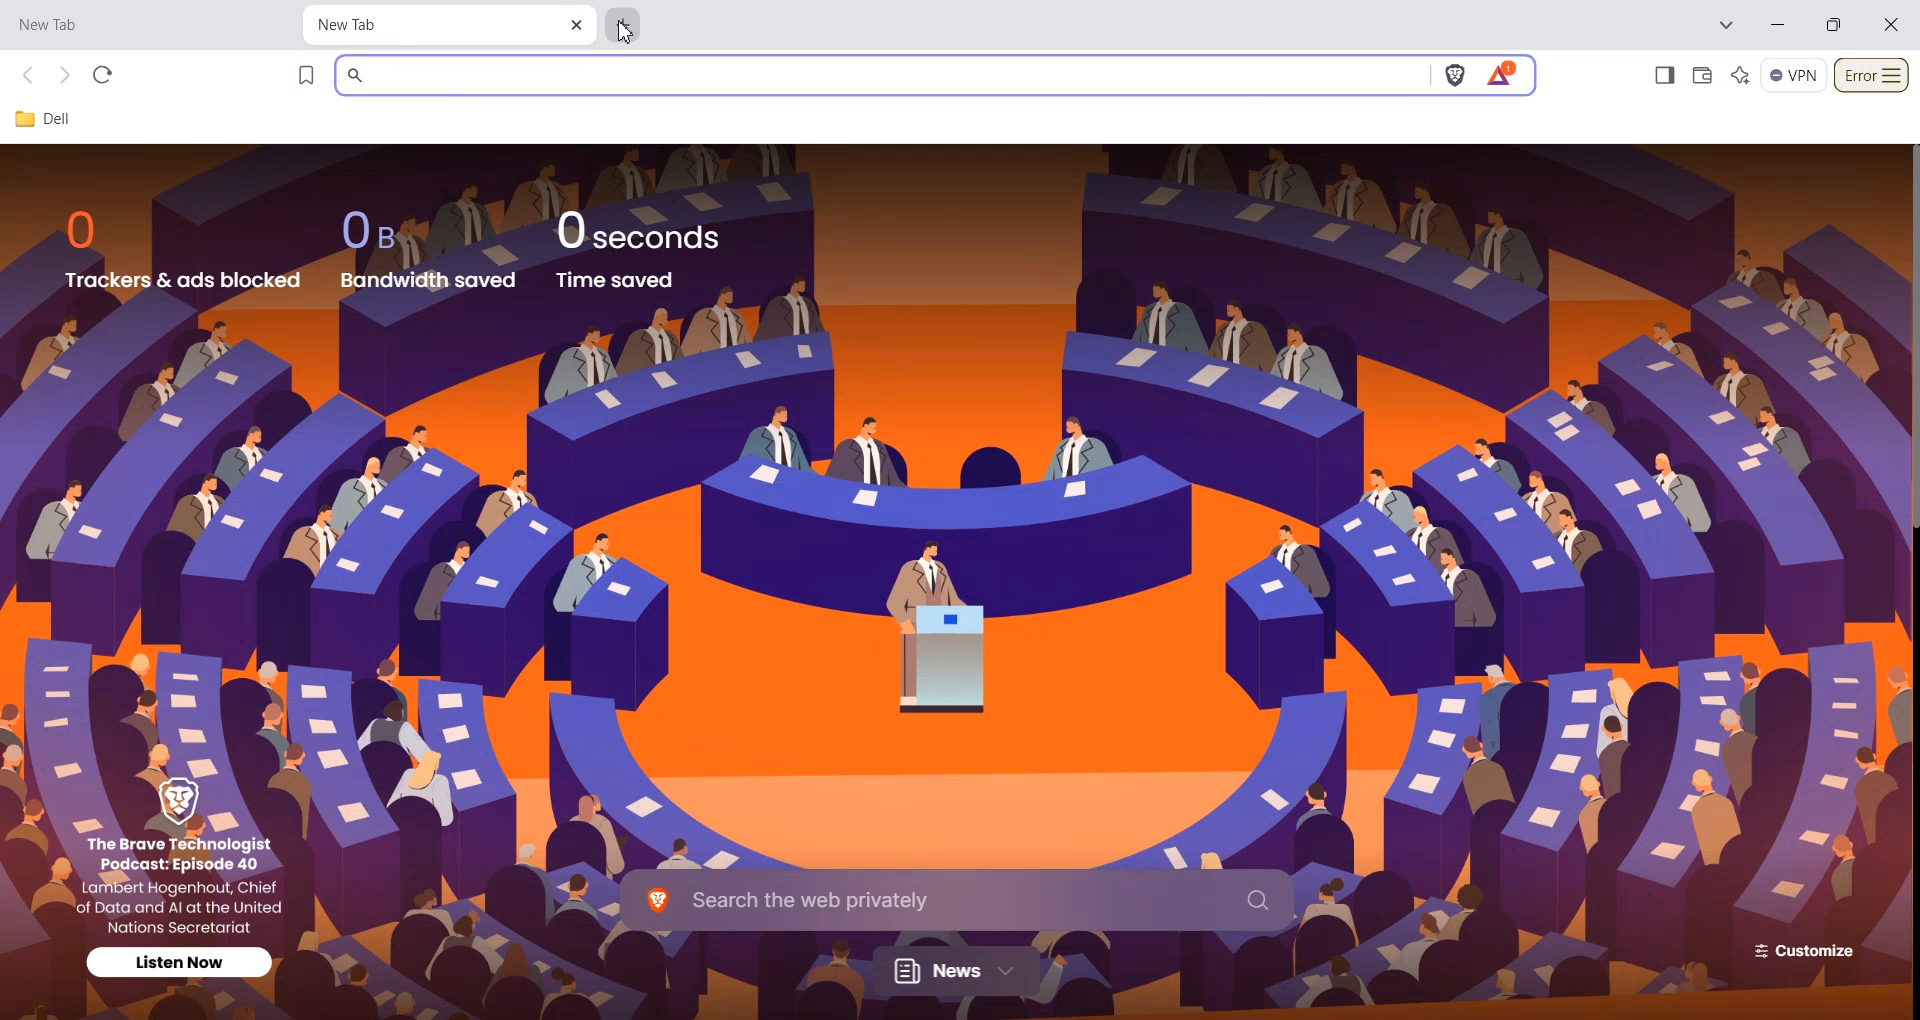 The image size is (1920, 1020). I want to click on Leo AI, so click(1741, 76).